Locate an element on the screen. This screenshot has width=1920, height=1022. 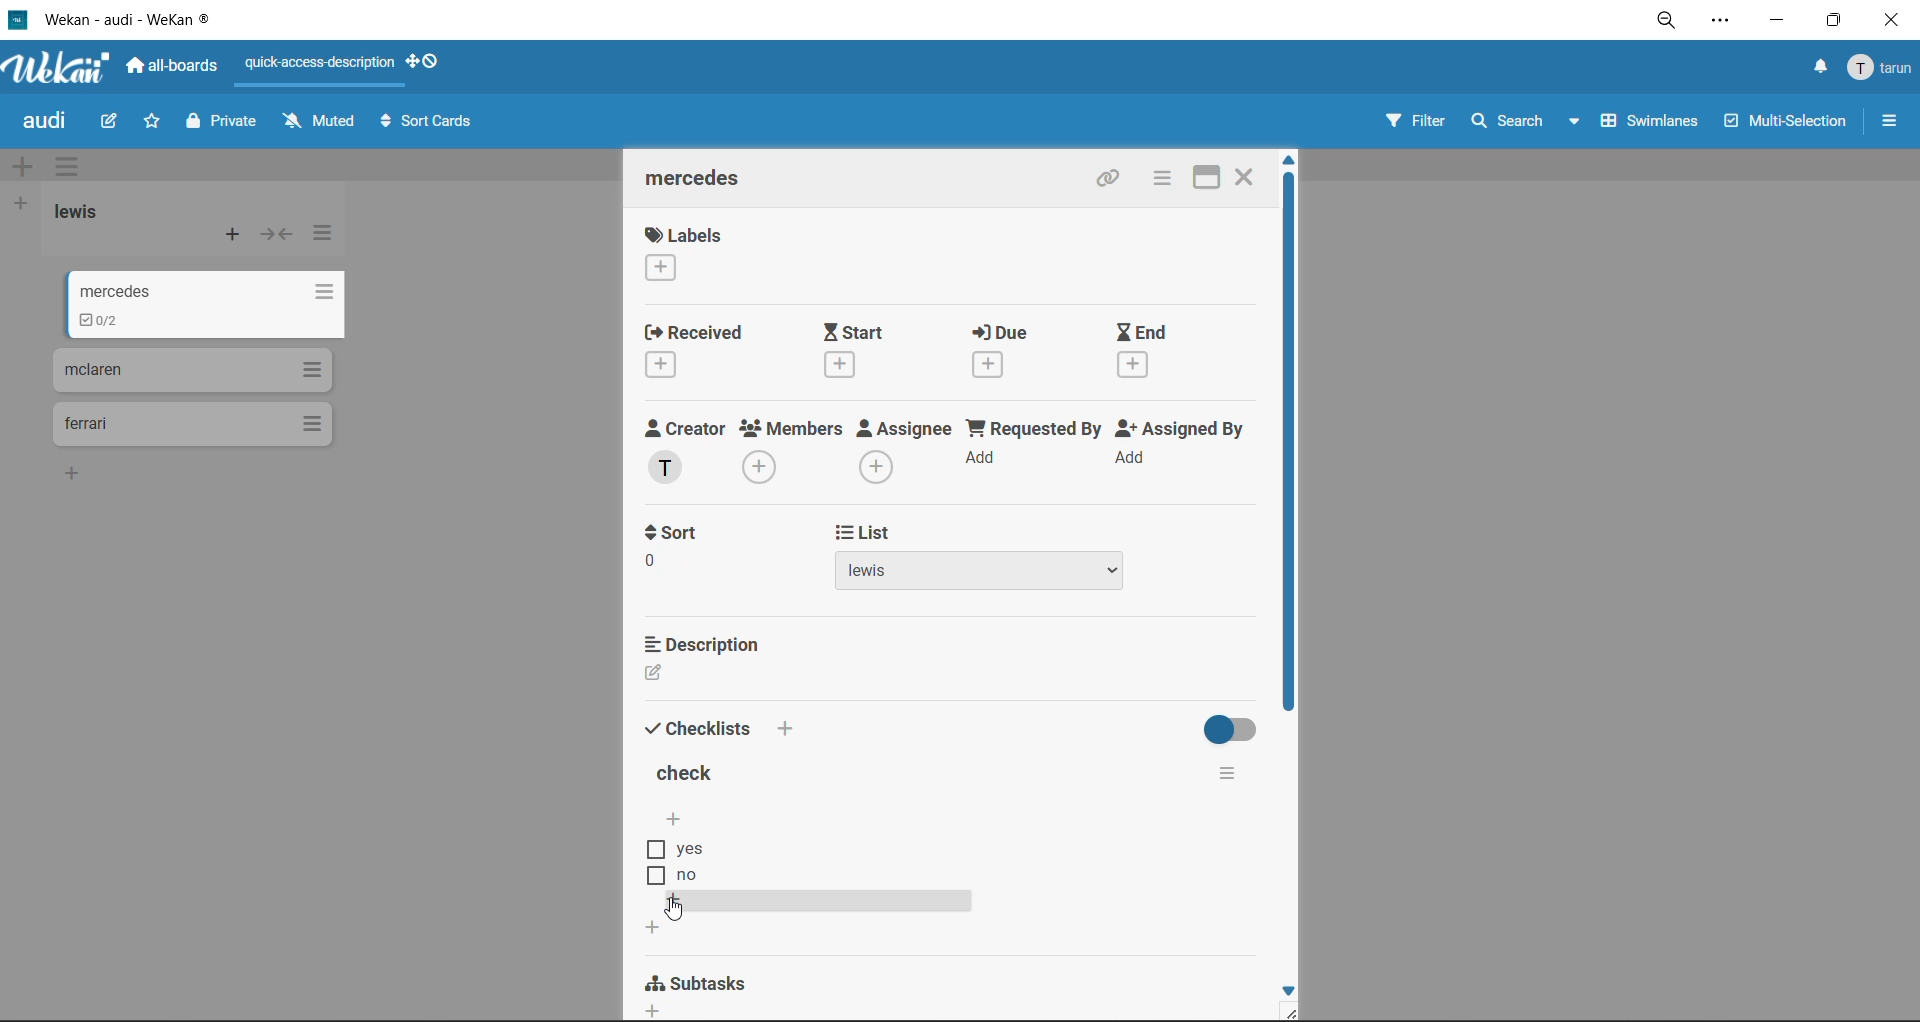
Add is located at coordinates (984, 458).